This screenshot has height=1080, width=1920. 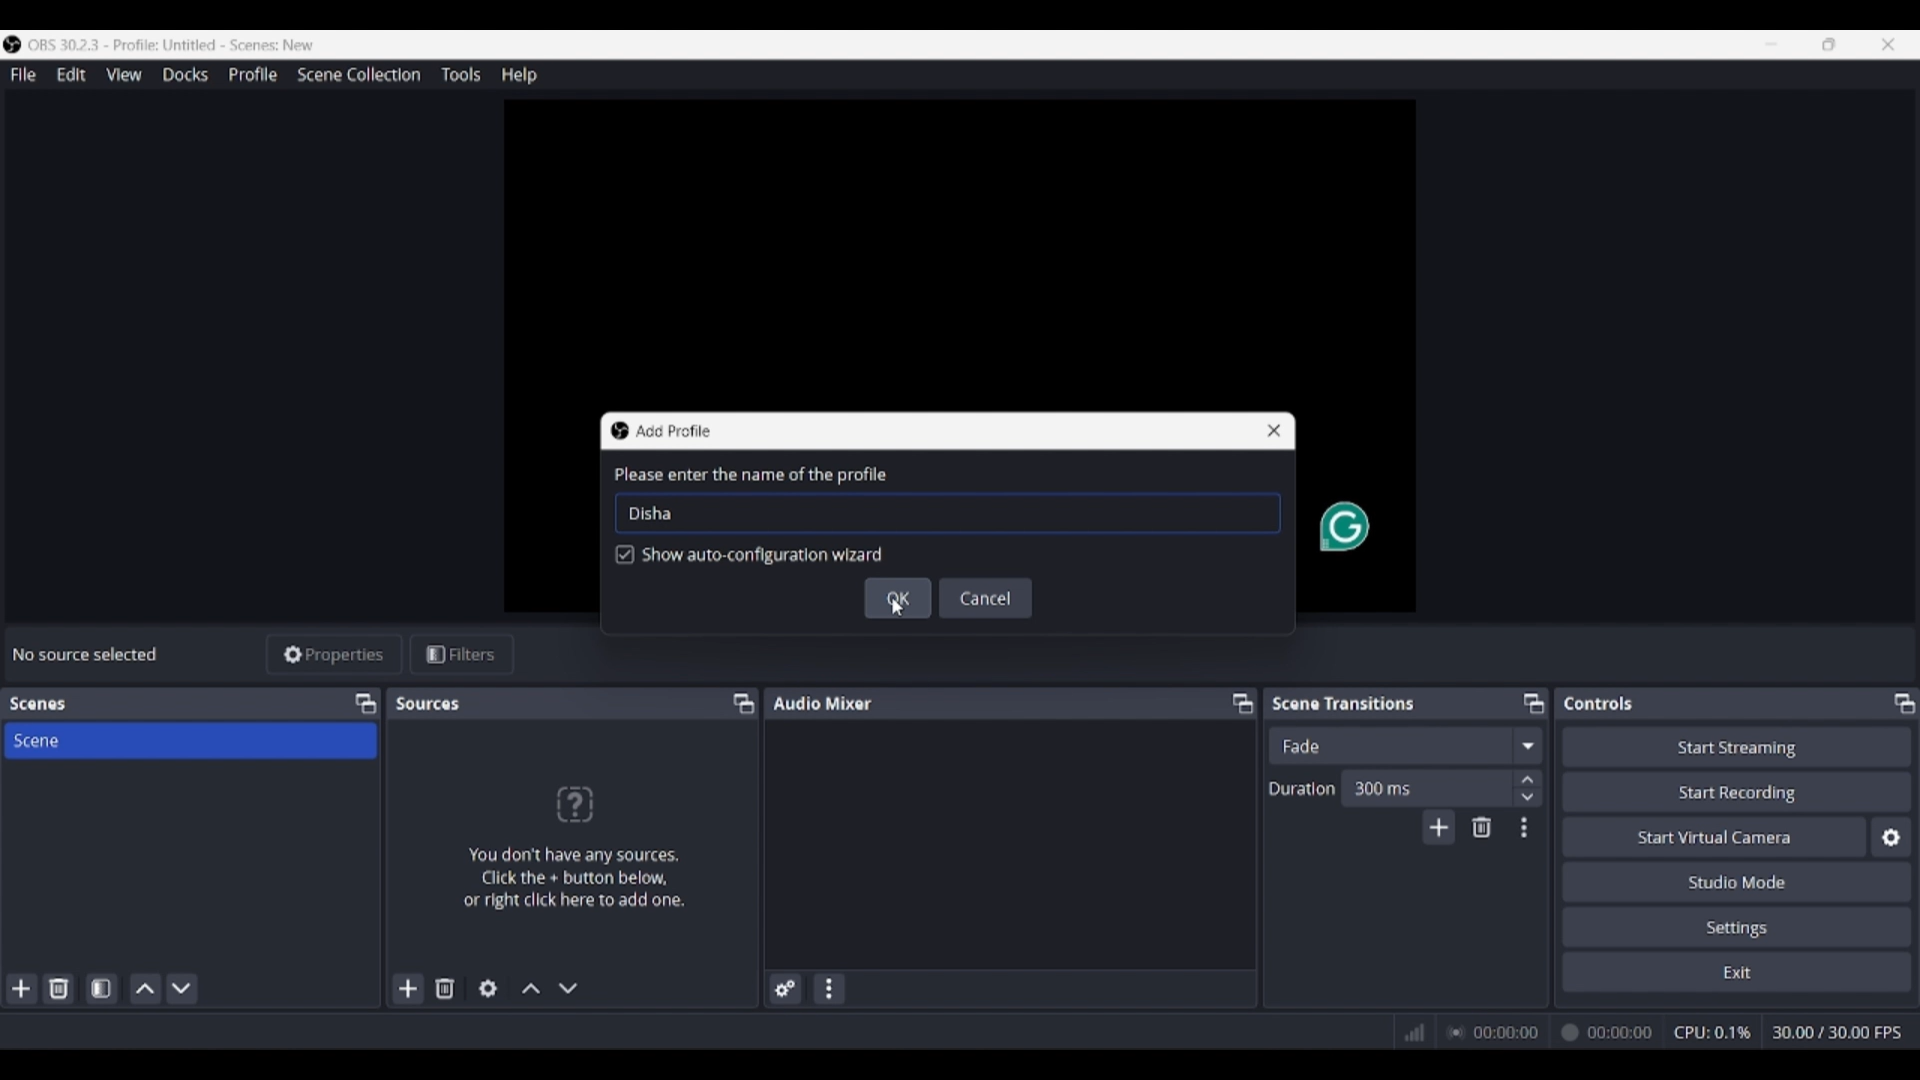 What do you see at coordinates (750, 556) in the screenshot?
I see `Toggle for Show auto-configuration wizard` at bounding box center [750, 556].